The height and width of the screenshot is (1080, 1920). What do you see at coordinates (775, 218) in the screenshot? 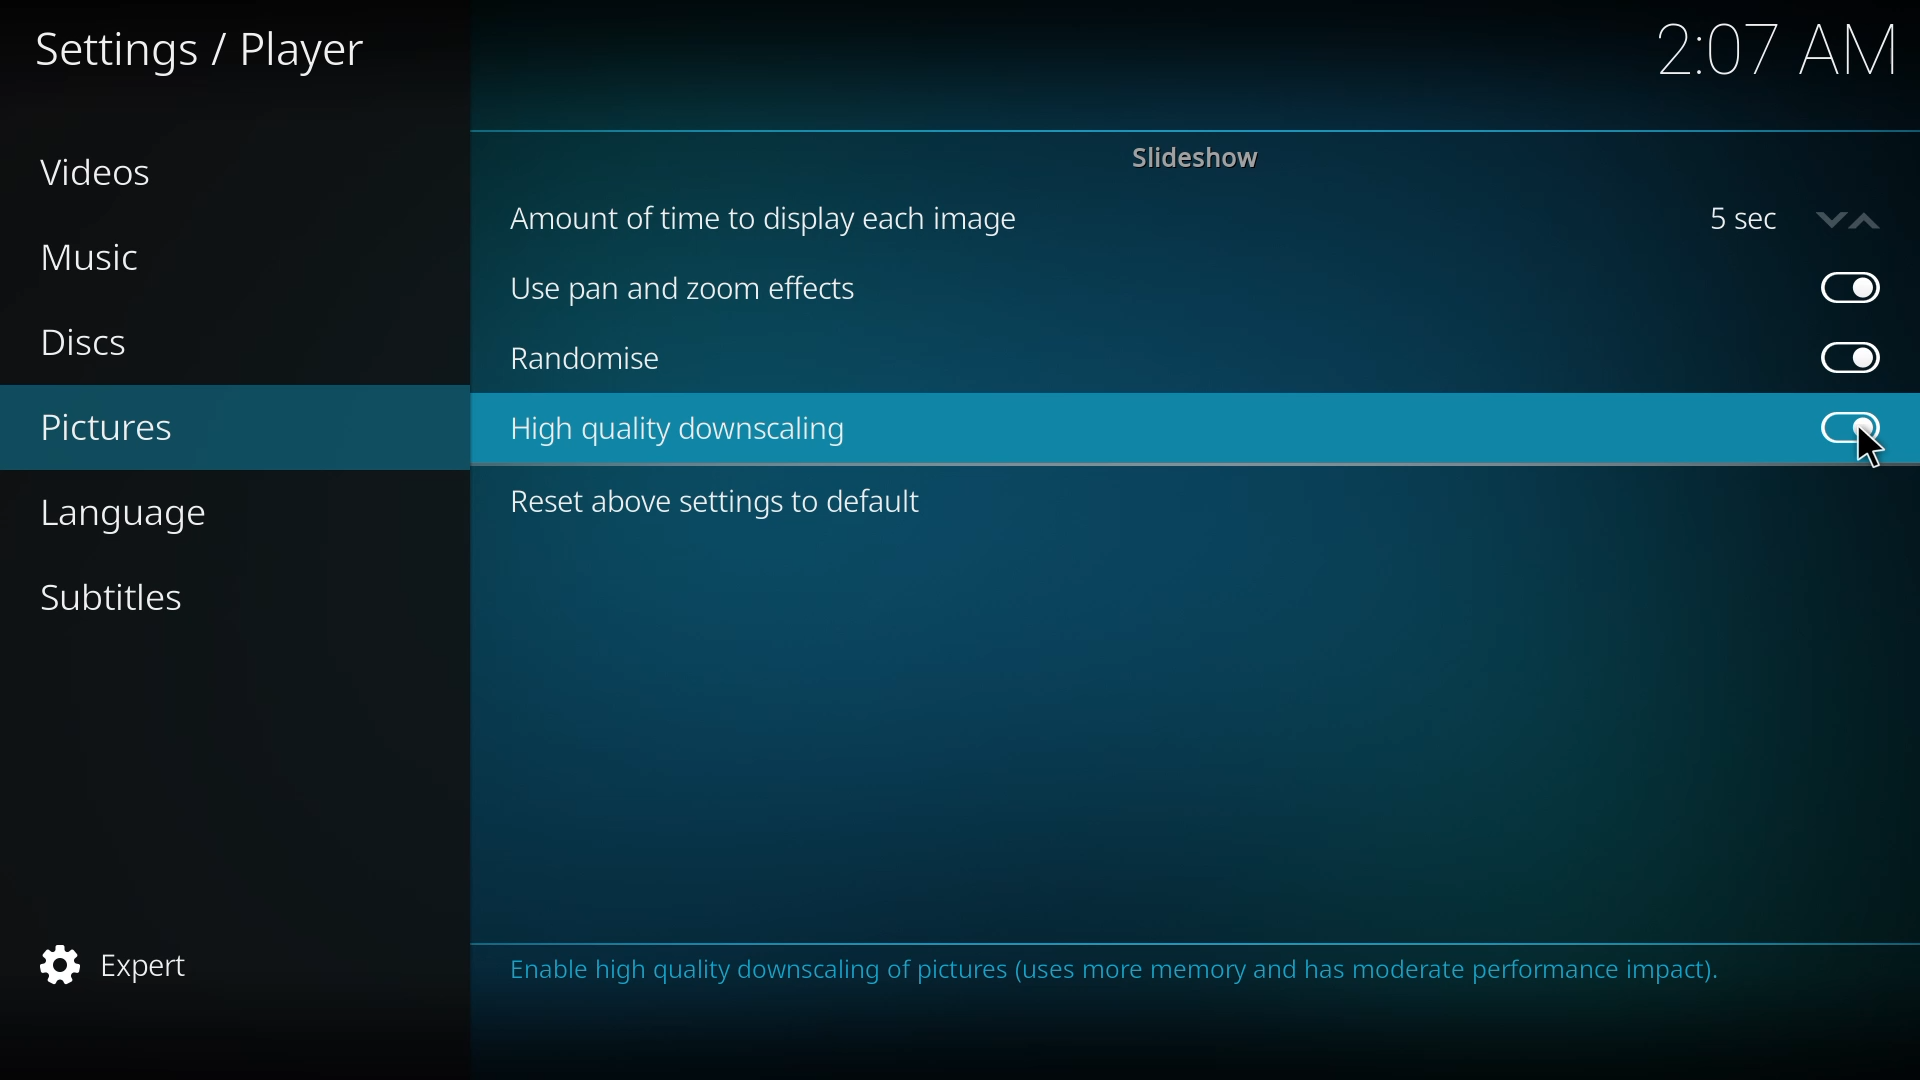
I see `amount of time to display each image` at bounding box center [775, 218].